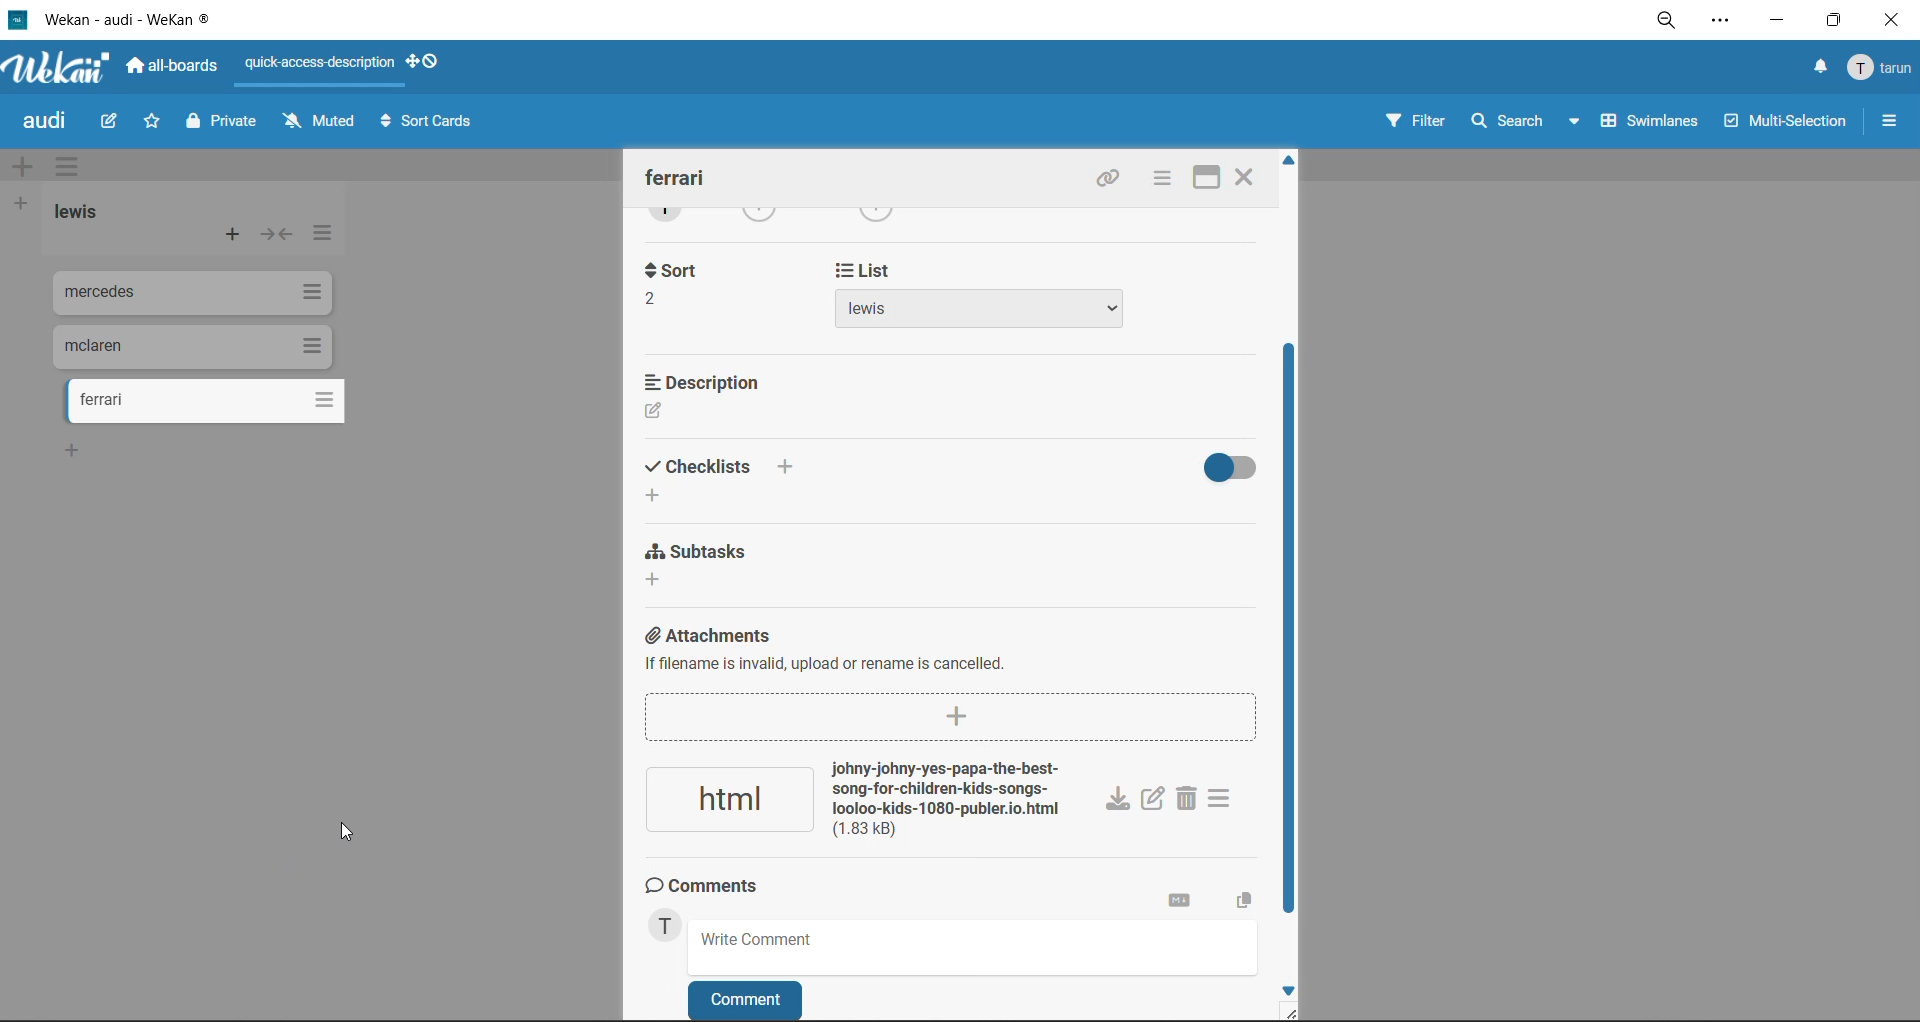 This screenshot has height=1022, width=1920. I want to click on delete, so click(1188, 799).